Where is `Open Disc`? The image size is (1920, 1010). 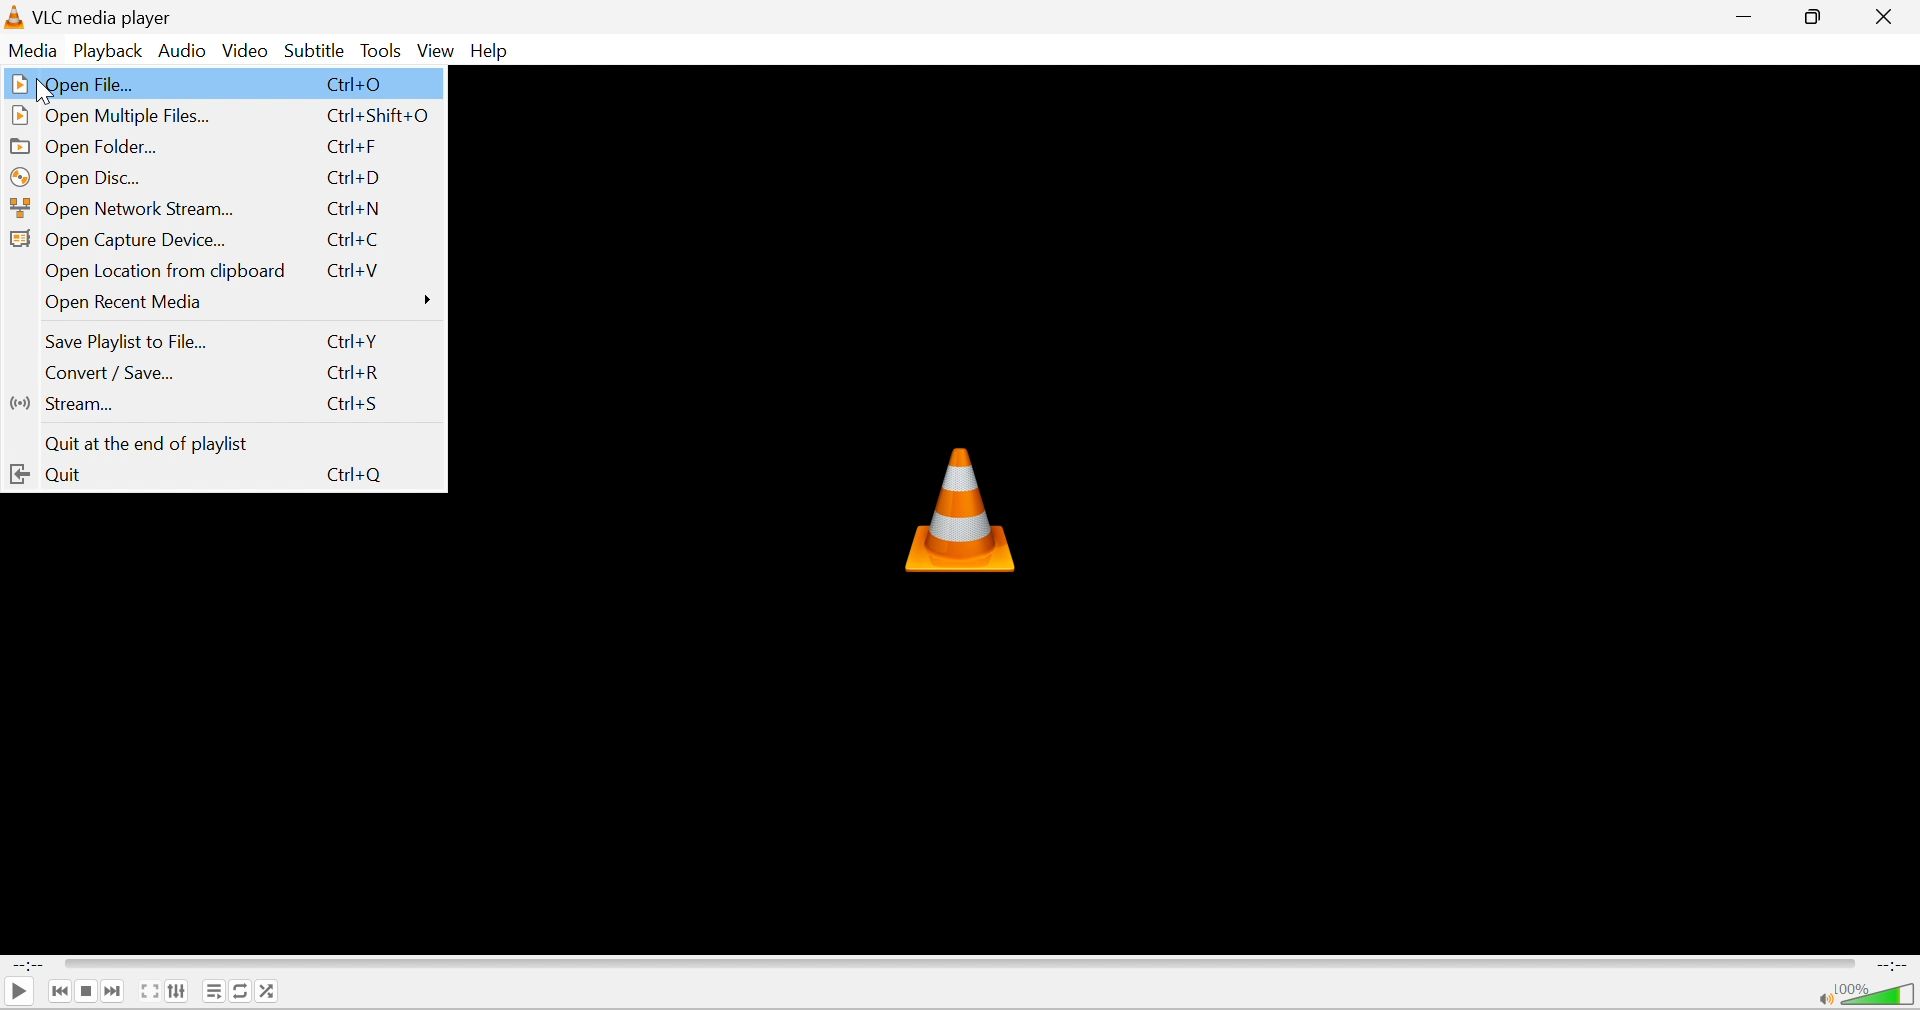 Open Disc is located at coordinates (79, 177).